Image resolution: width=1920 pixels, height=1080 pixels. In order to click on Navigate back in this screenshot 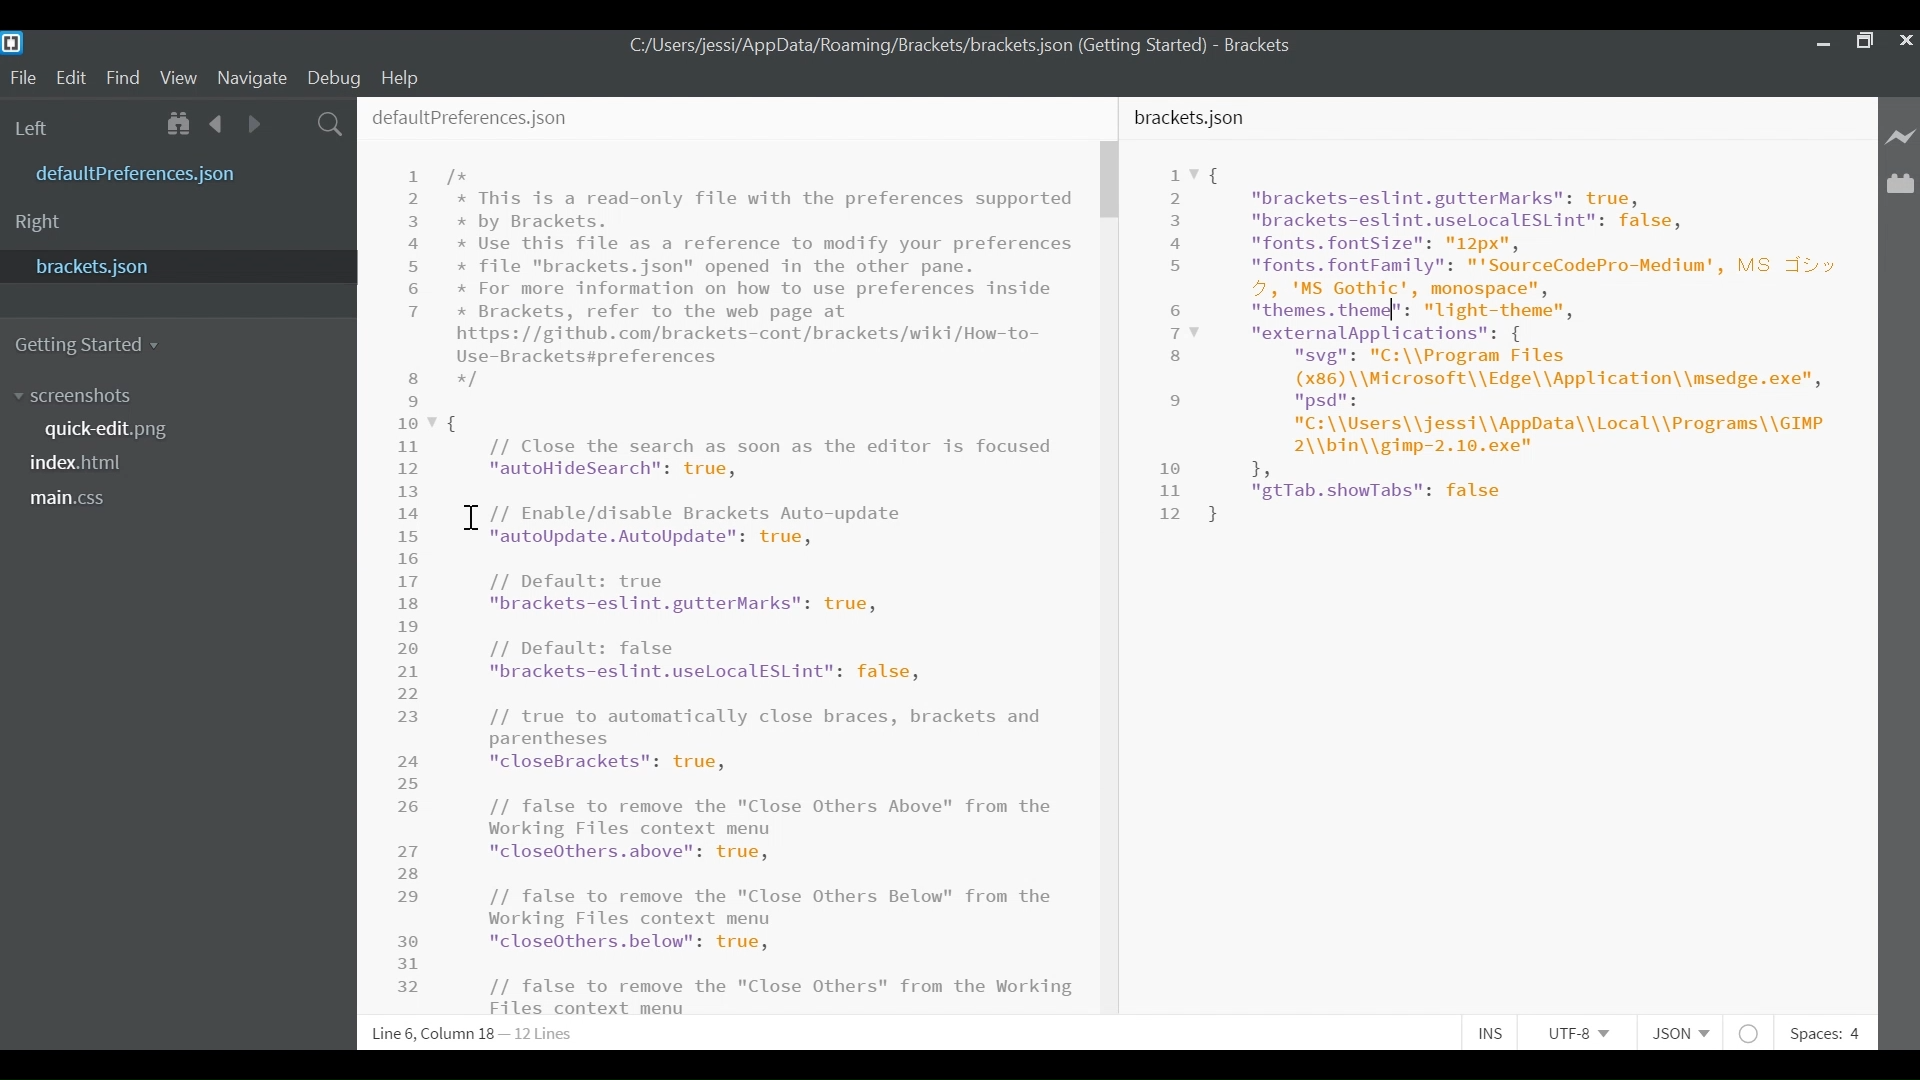, I will do `click(218, 123)`.